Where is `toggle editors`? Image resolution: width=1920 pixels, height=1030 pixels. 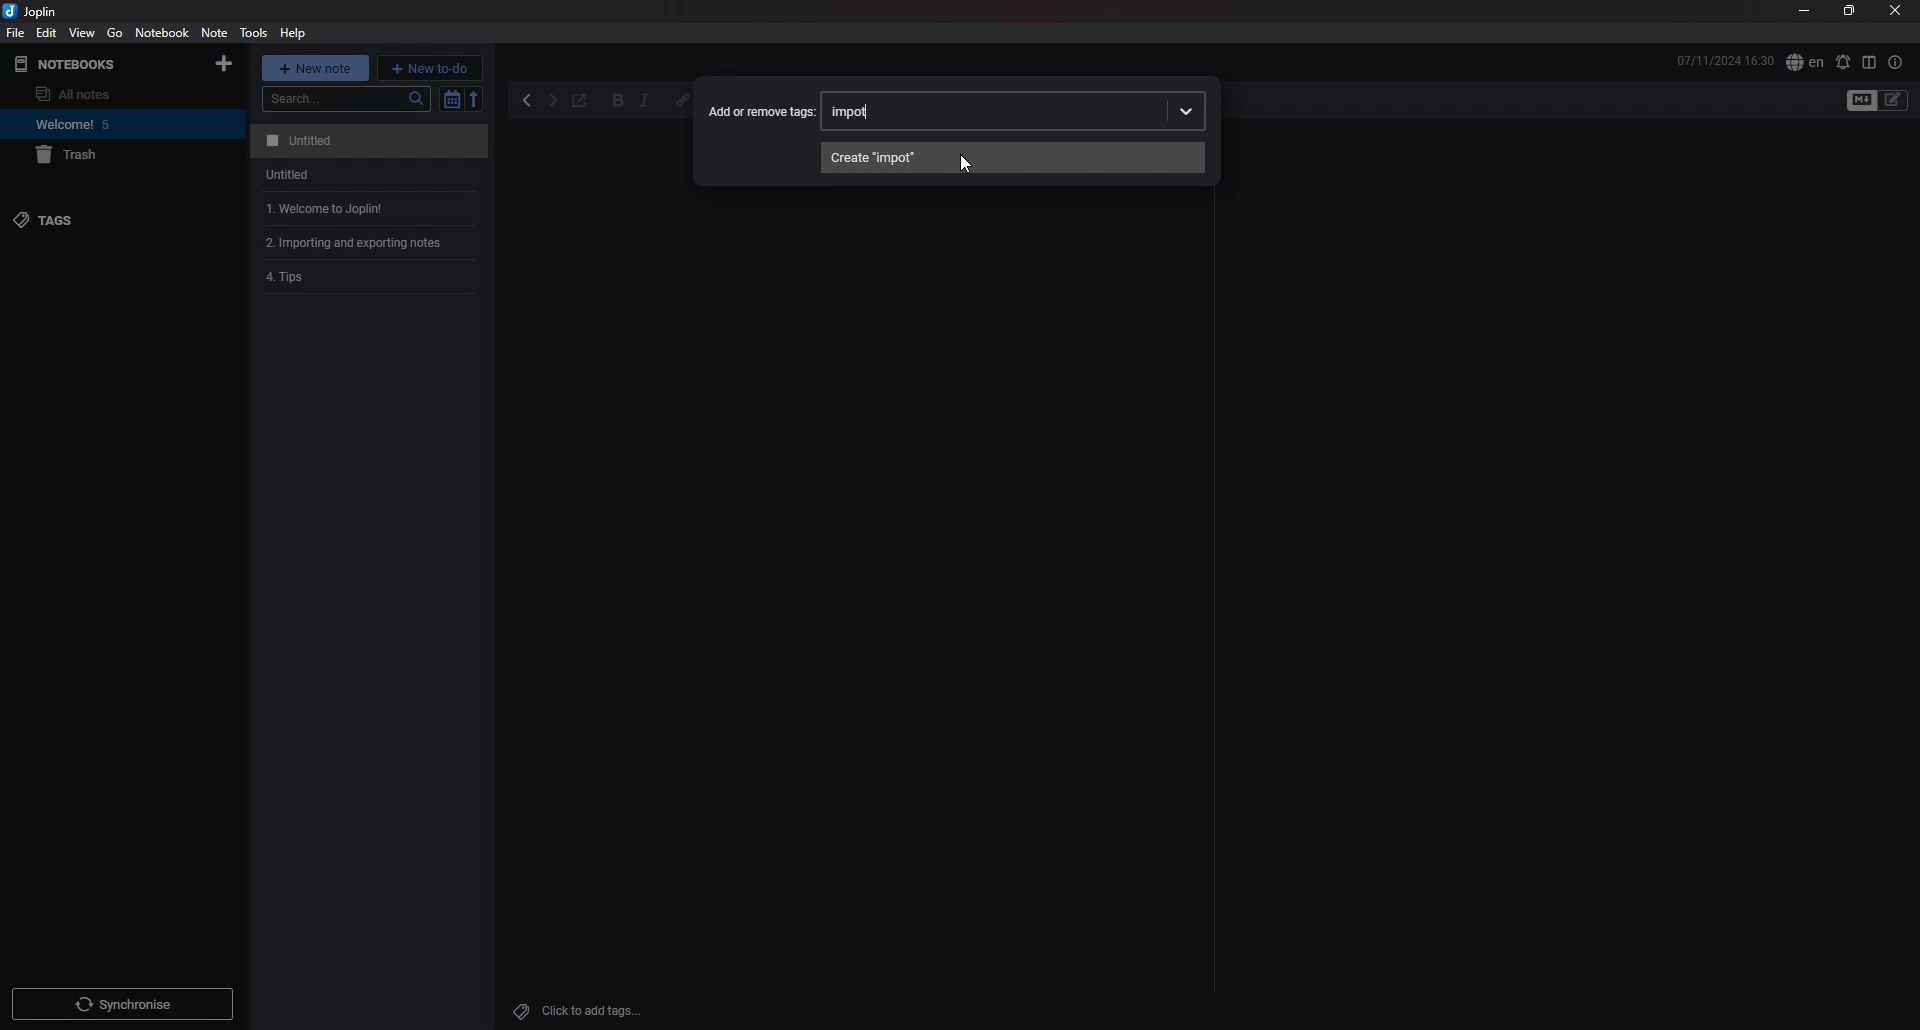 toggle editors is located at coordinates (1862, 101).